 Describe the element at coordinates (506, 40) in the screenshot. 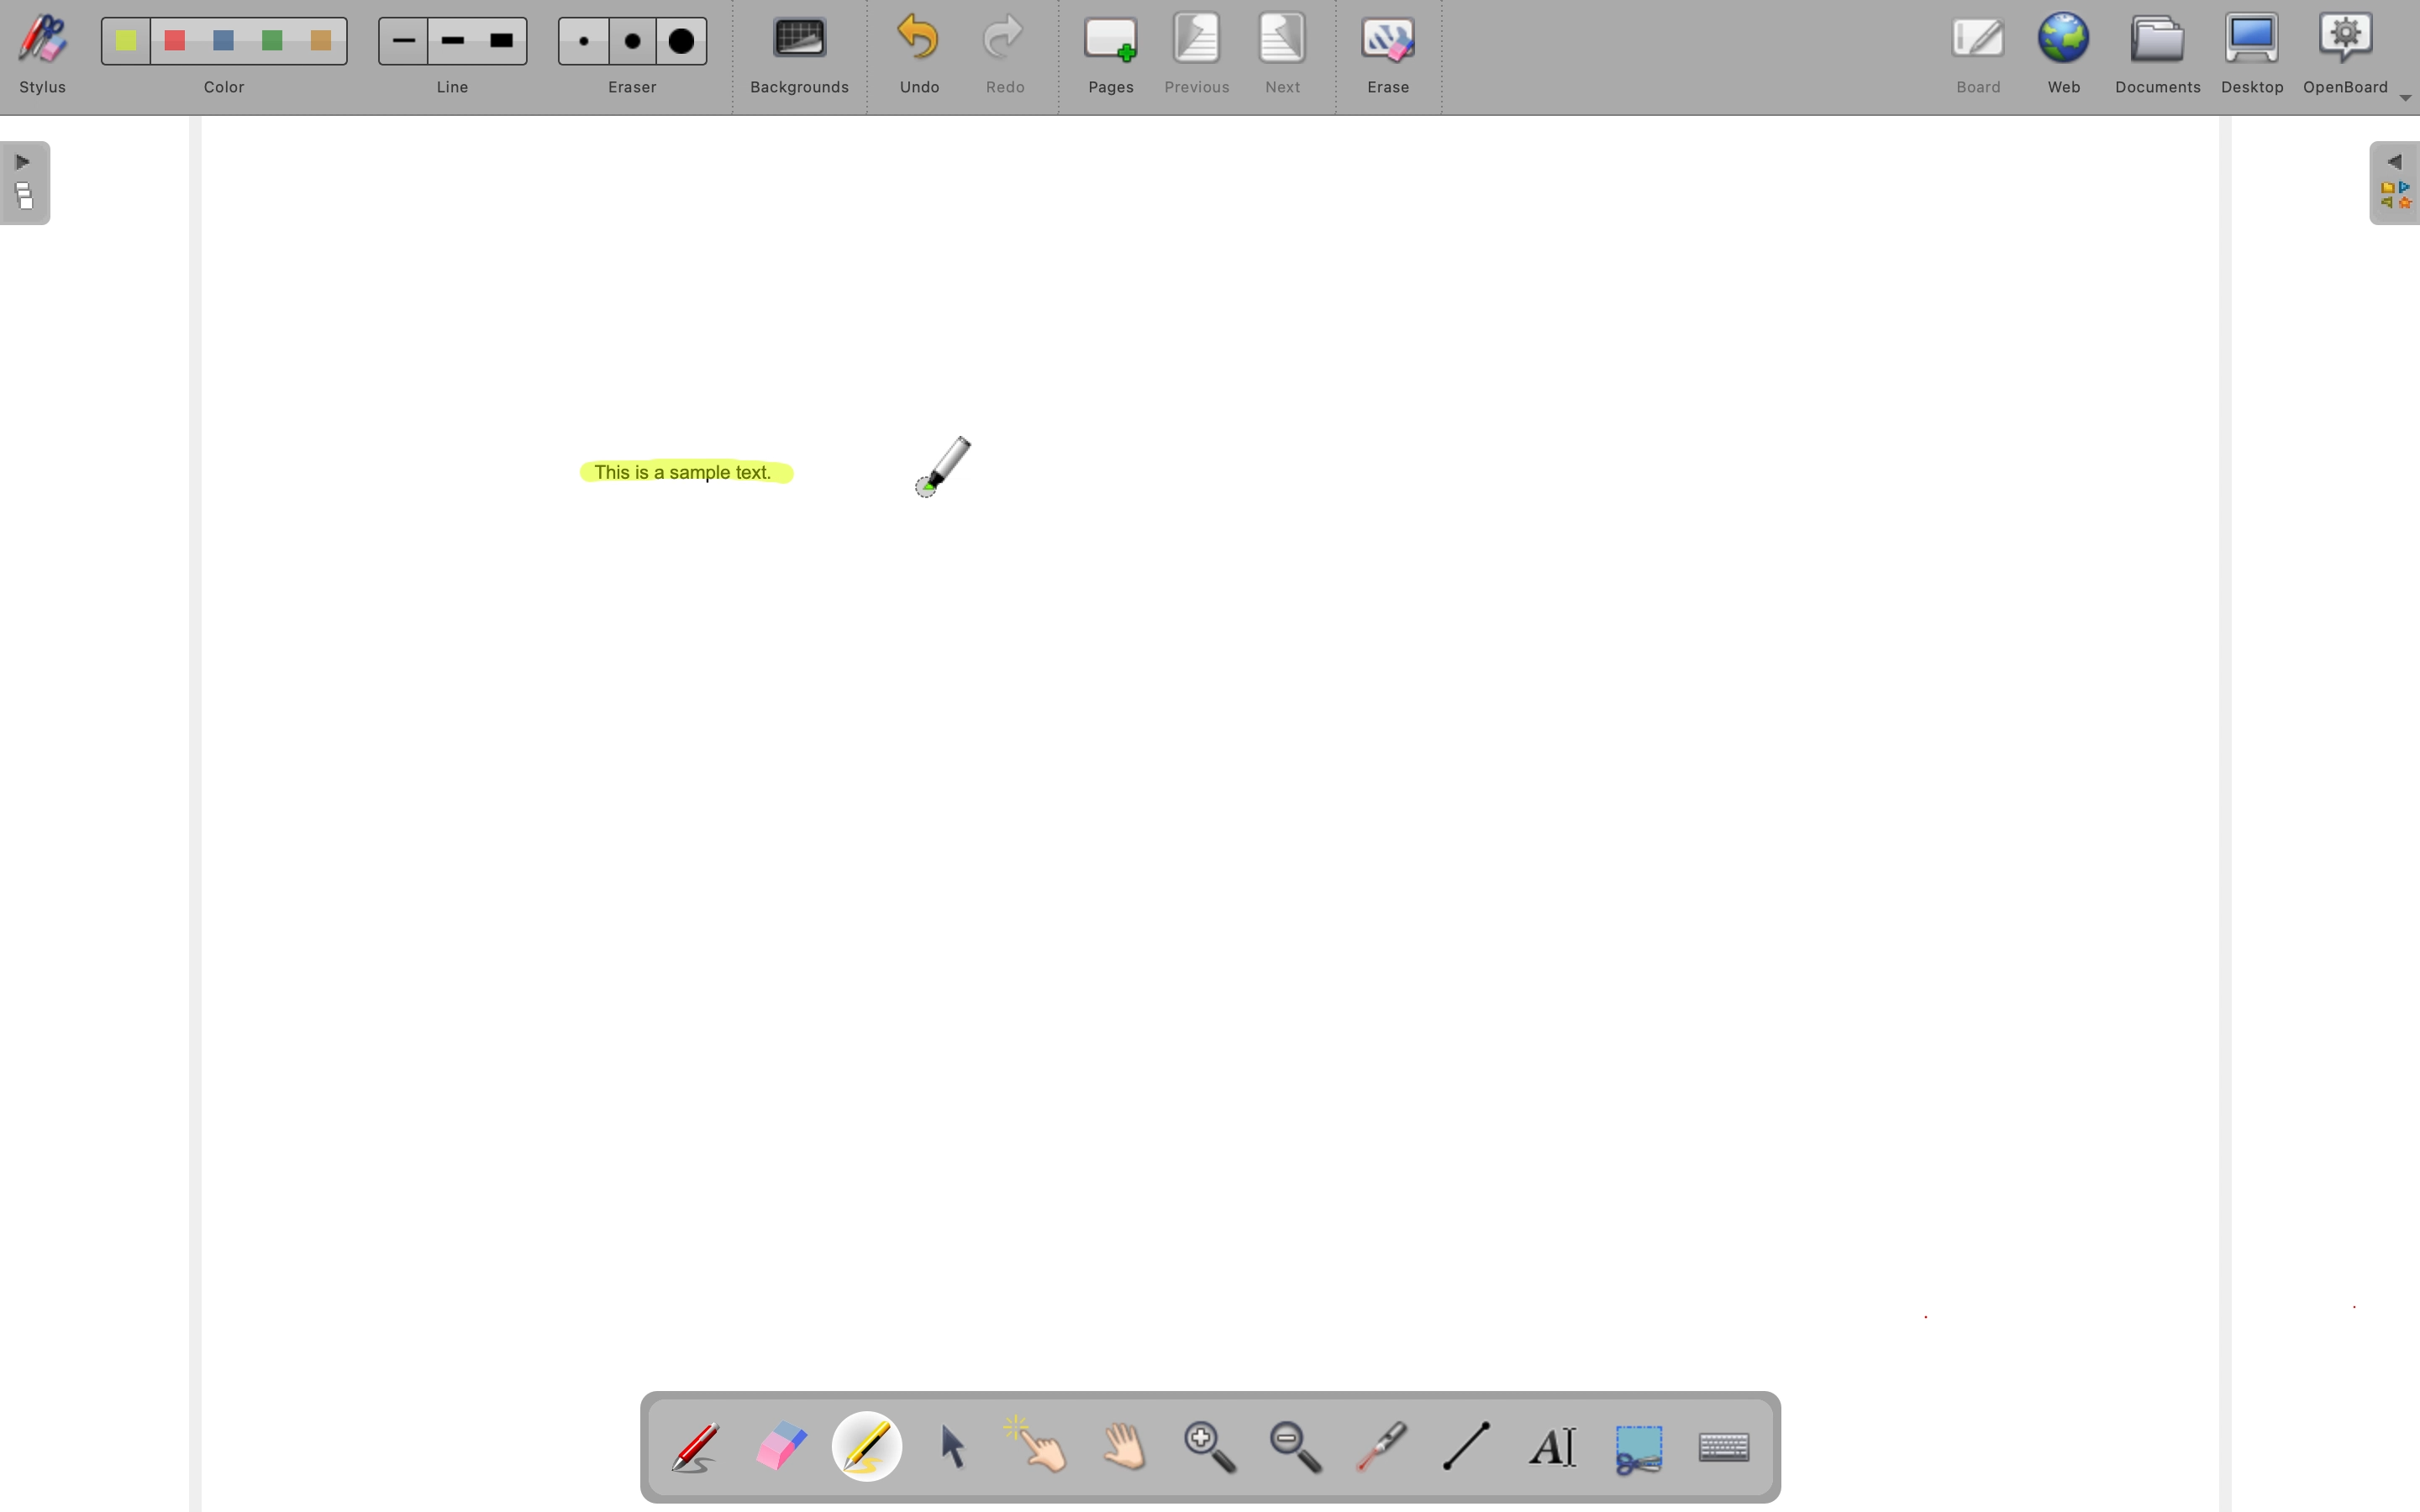

I see `Large line` at that location.